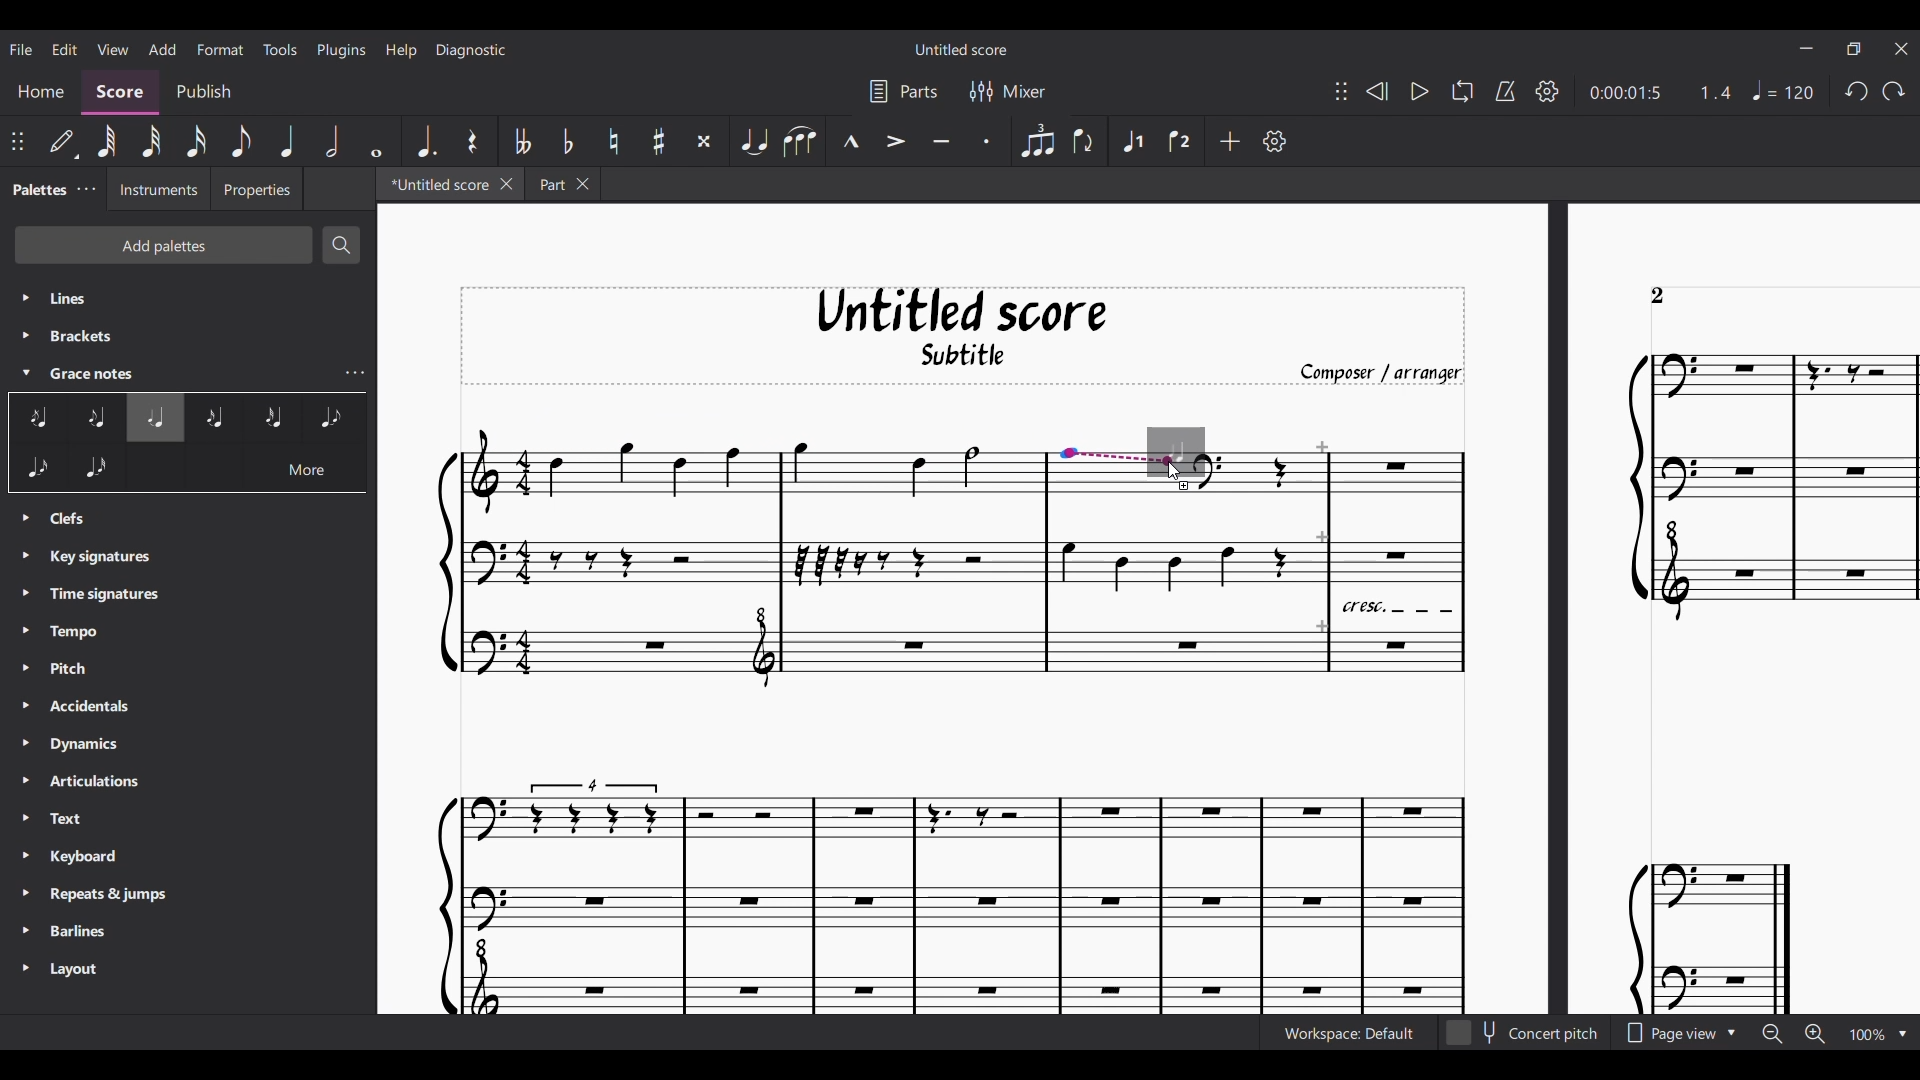 The width and height of the screenshot is (1920, 1080). What do you see at coordinates (1867, 1034) in the screenshot?
I see `Current zoom factor` at bounding box center [1867, 1034].